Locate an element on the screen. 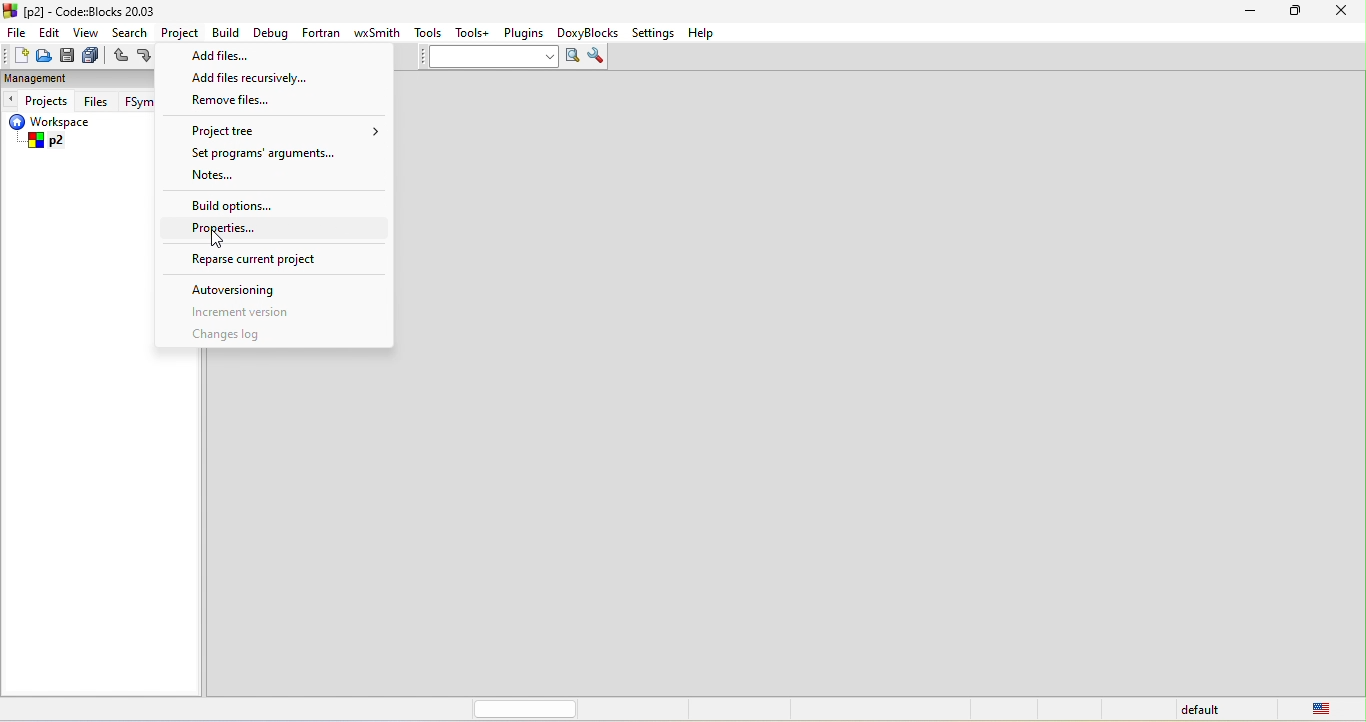 This screenshot has width=1366, height=722. set programs arguments is located at coordinates (263, 153).